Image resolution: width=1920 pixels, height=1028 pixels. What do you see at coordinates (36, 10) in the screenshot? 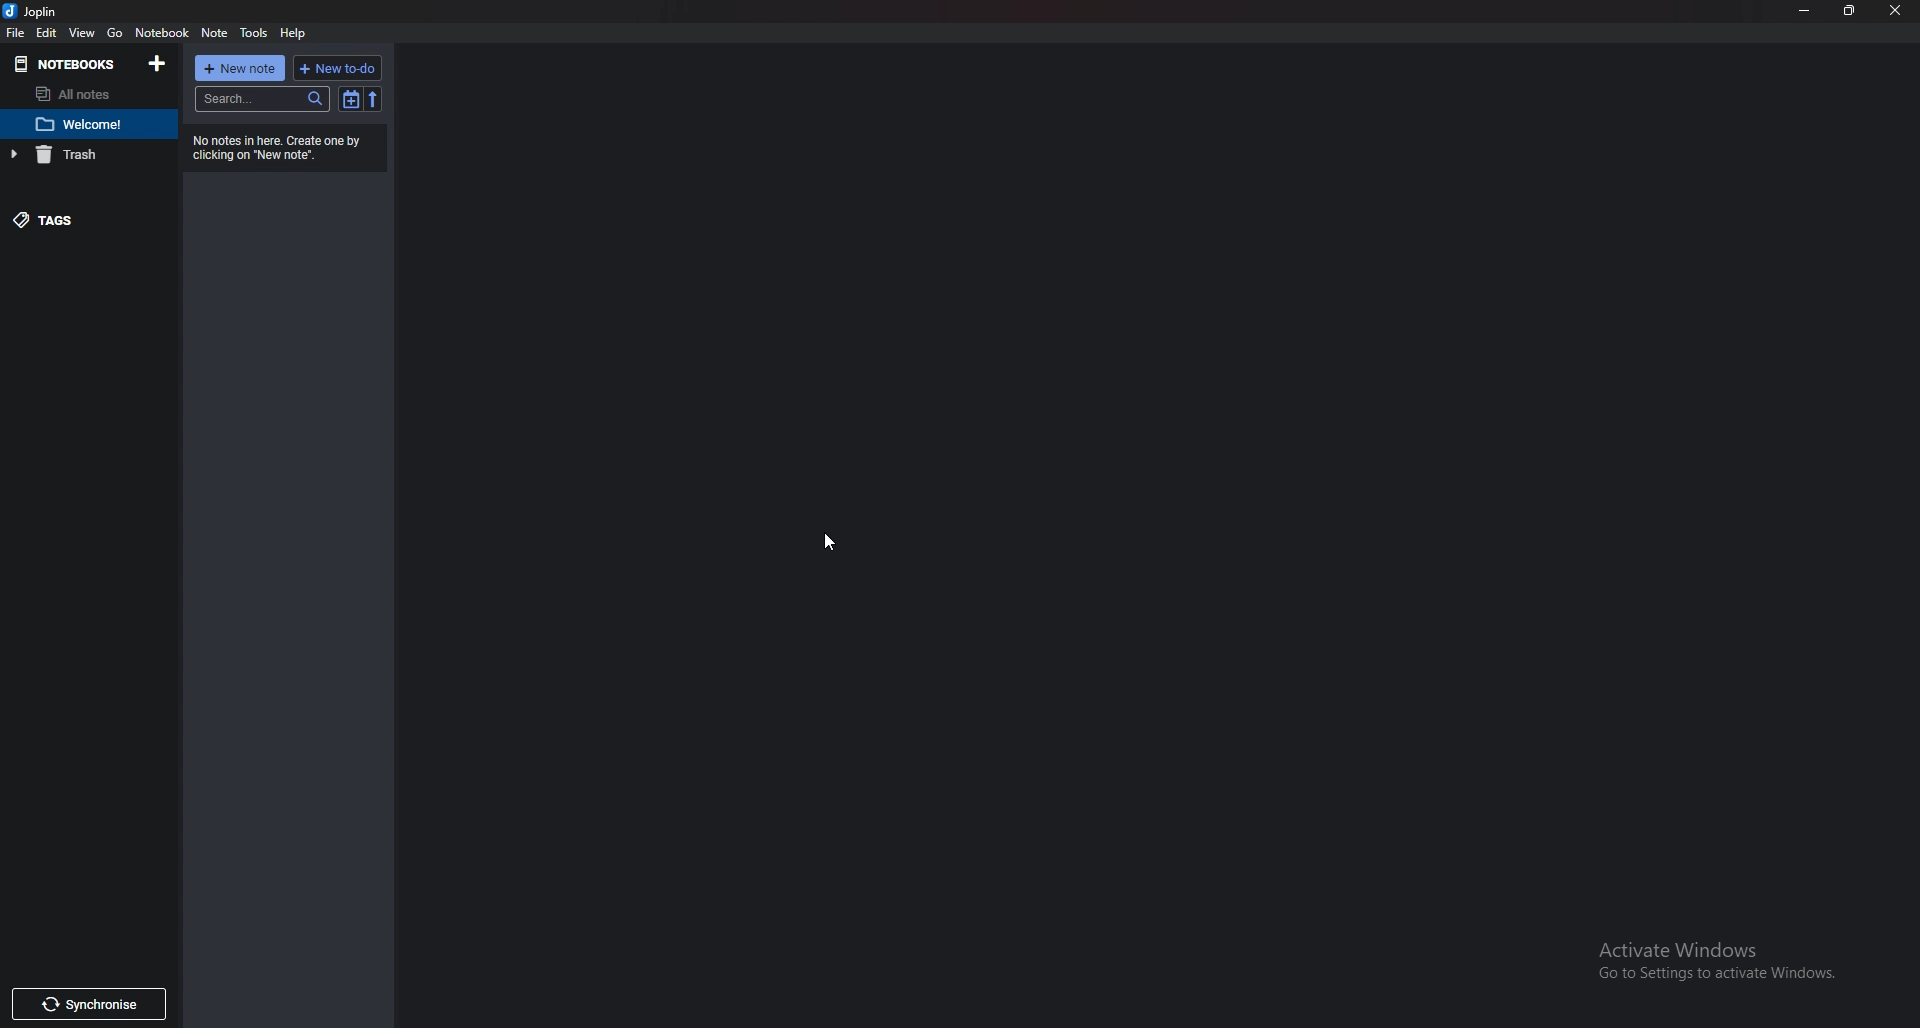
I see `joplin` at bounding box center [36, 10].